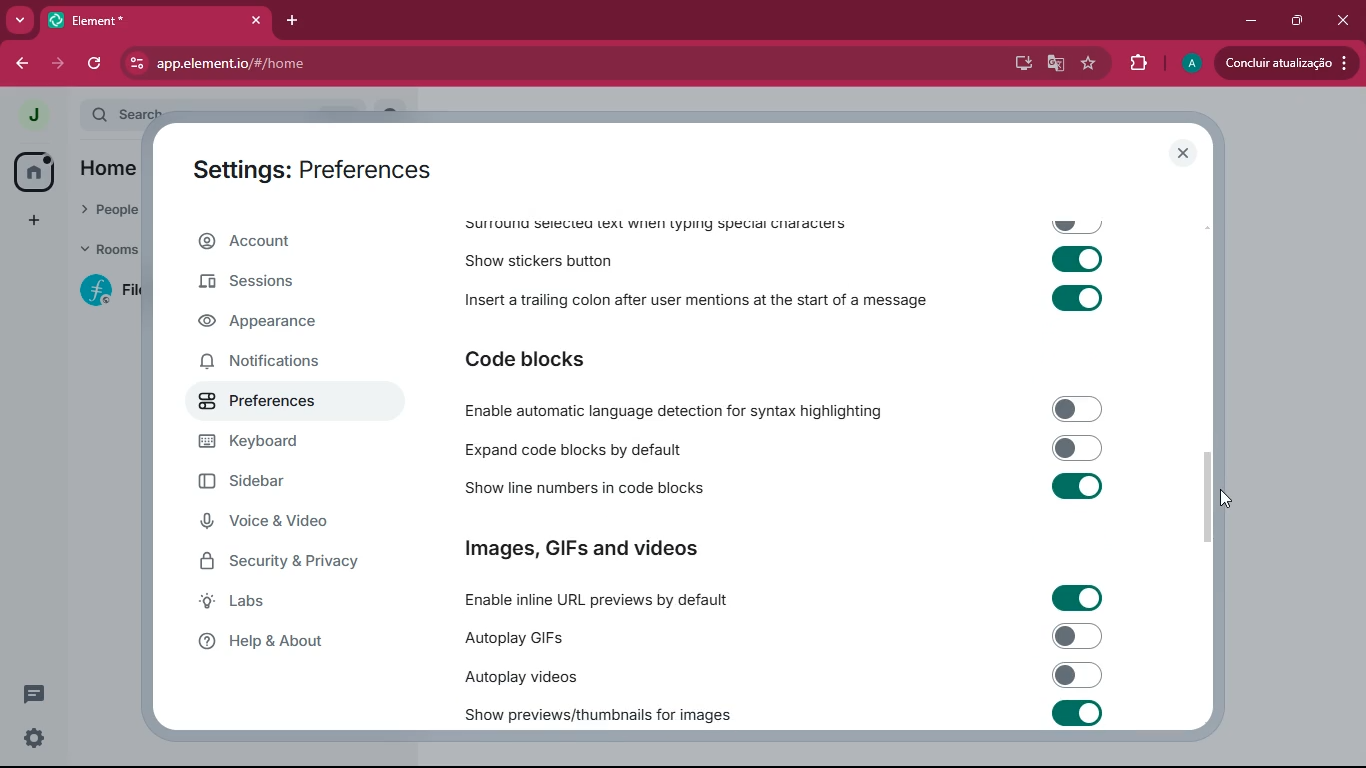 The height and width of the screenshot is (768, 1366). I want to click on settings: preferences, so click(318, 167).